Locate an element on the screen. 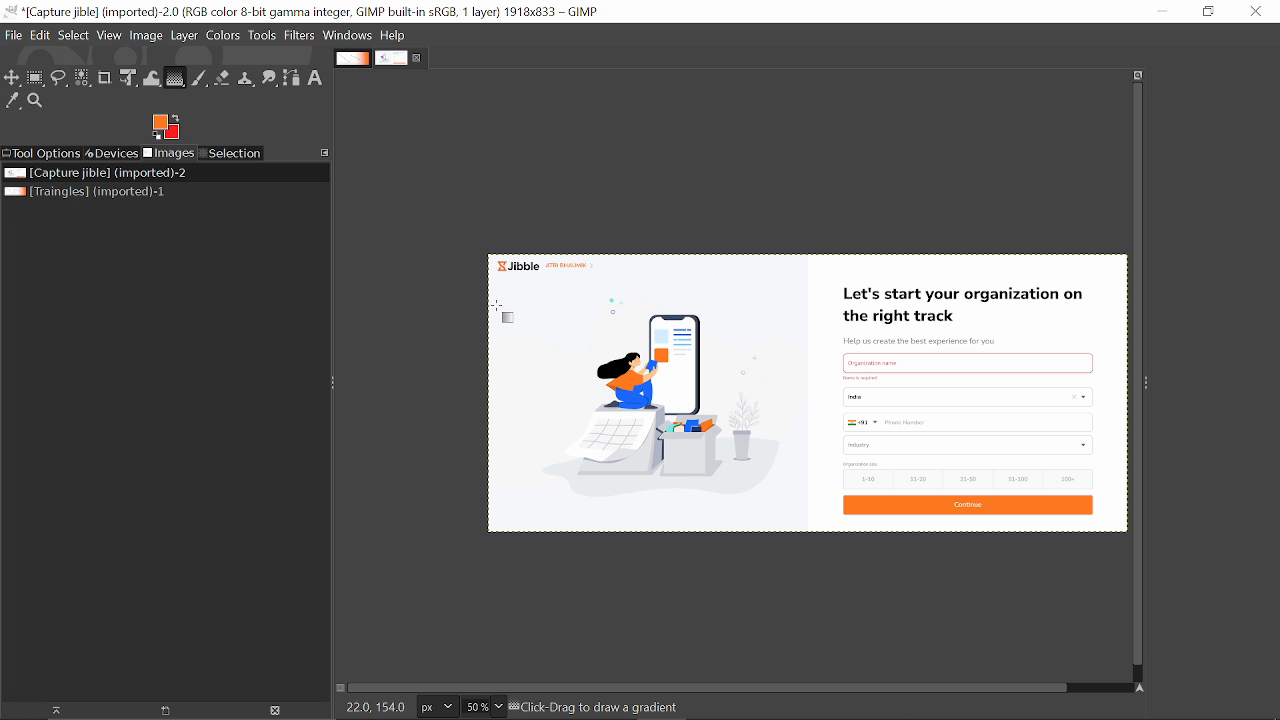 The height and width of the screenshot is (720, 1280). Raise this image's display is located at coordinates (51, 711).